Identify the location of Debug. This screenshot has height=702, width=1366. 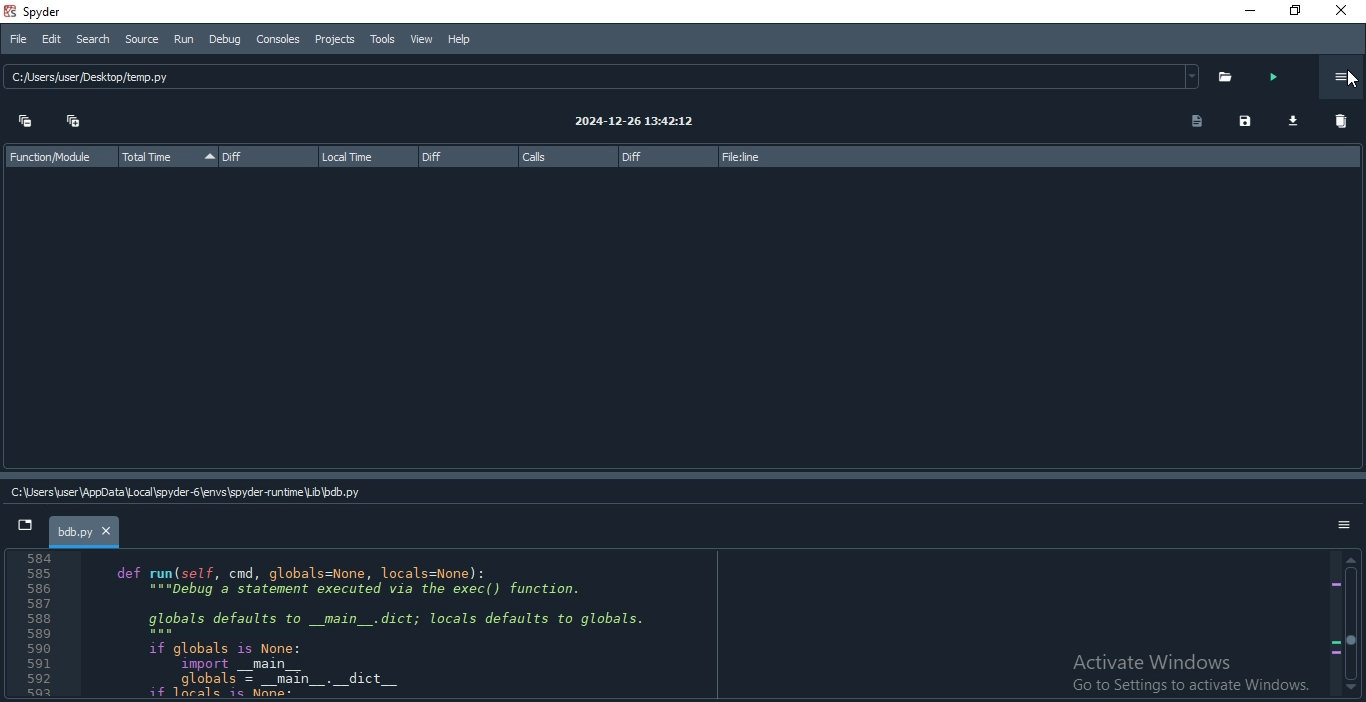
(224, 38).